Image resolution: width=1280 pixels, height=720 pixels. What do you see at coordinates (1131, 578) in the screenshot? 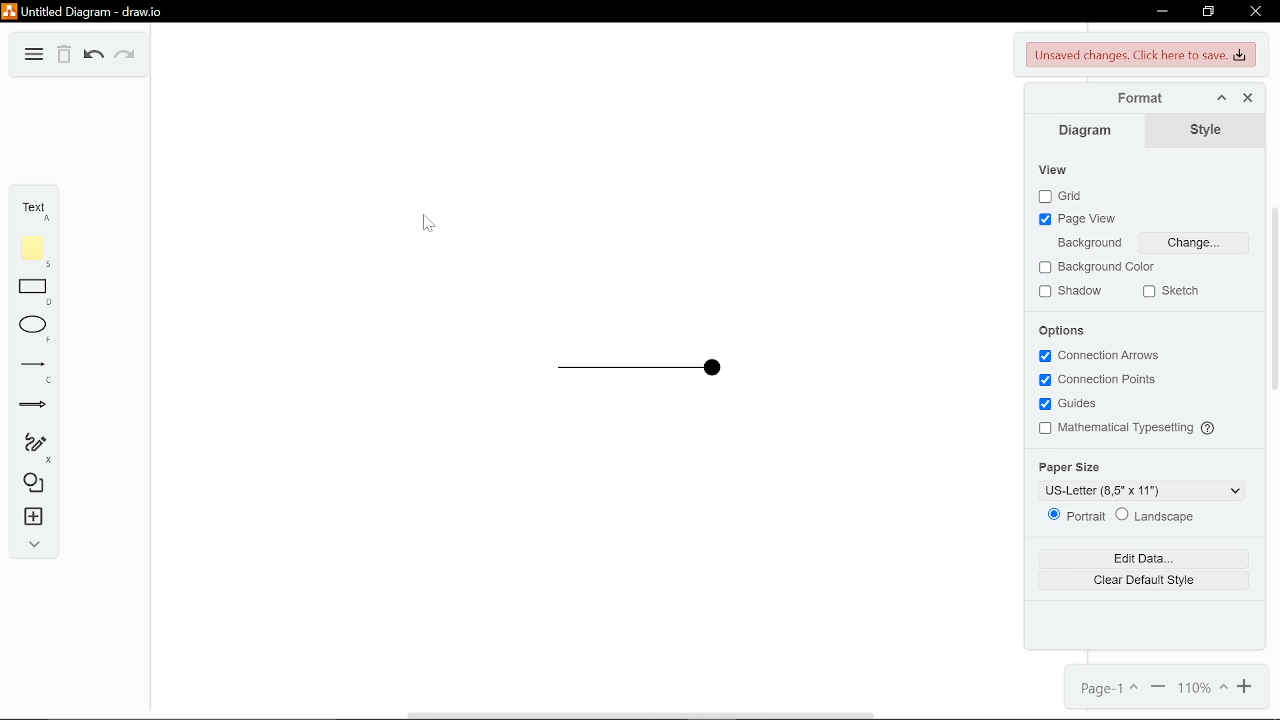
I see `Clear default style` at bounding box center [1131, 578].